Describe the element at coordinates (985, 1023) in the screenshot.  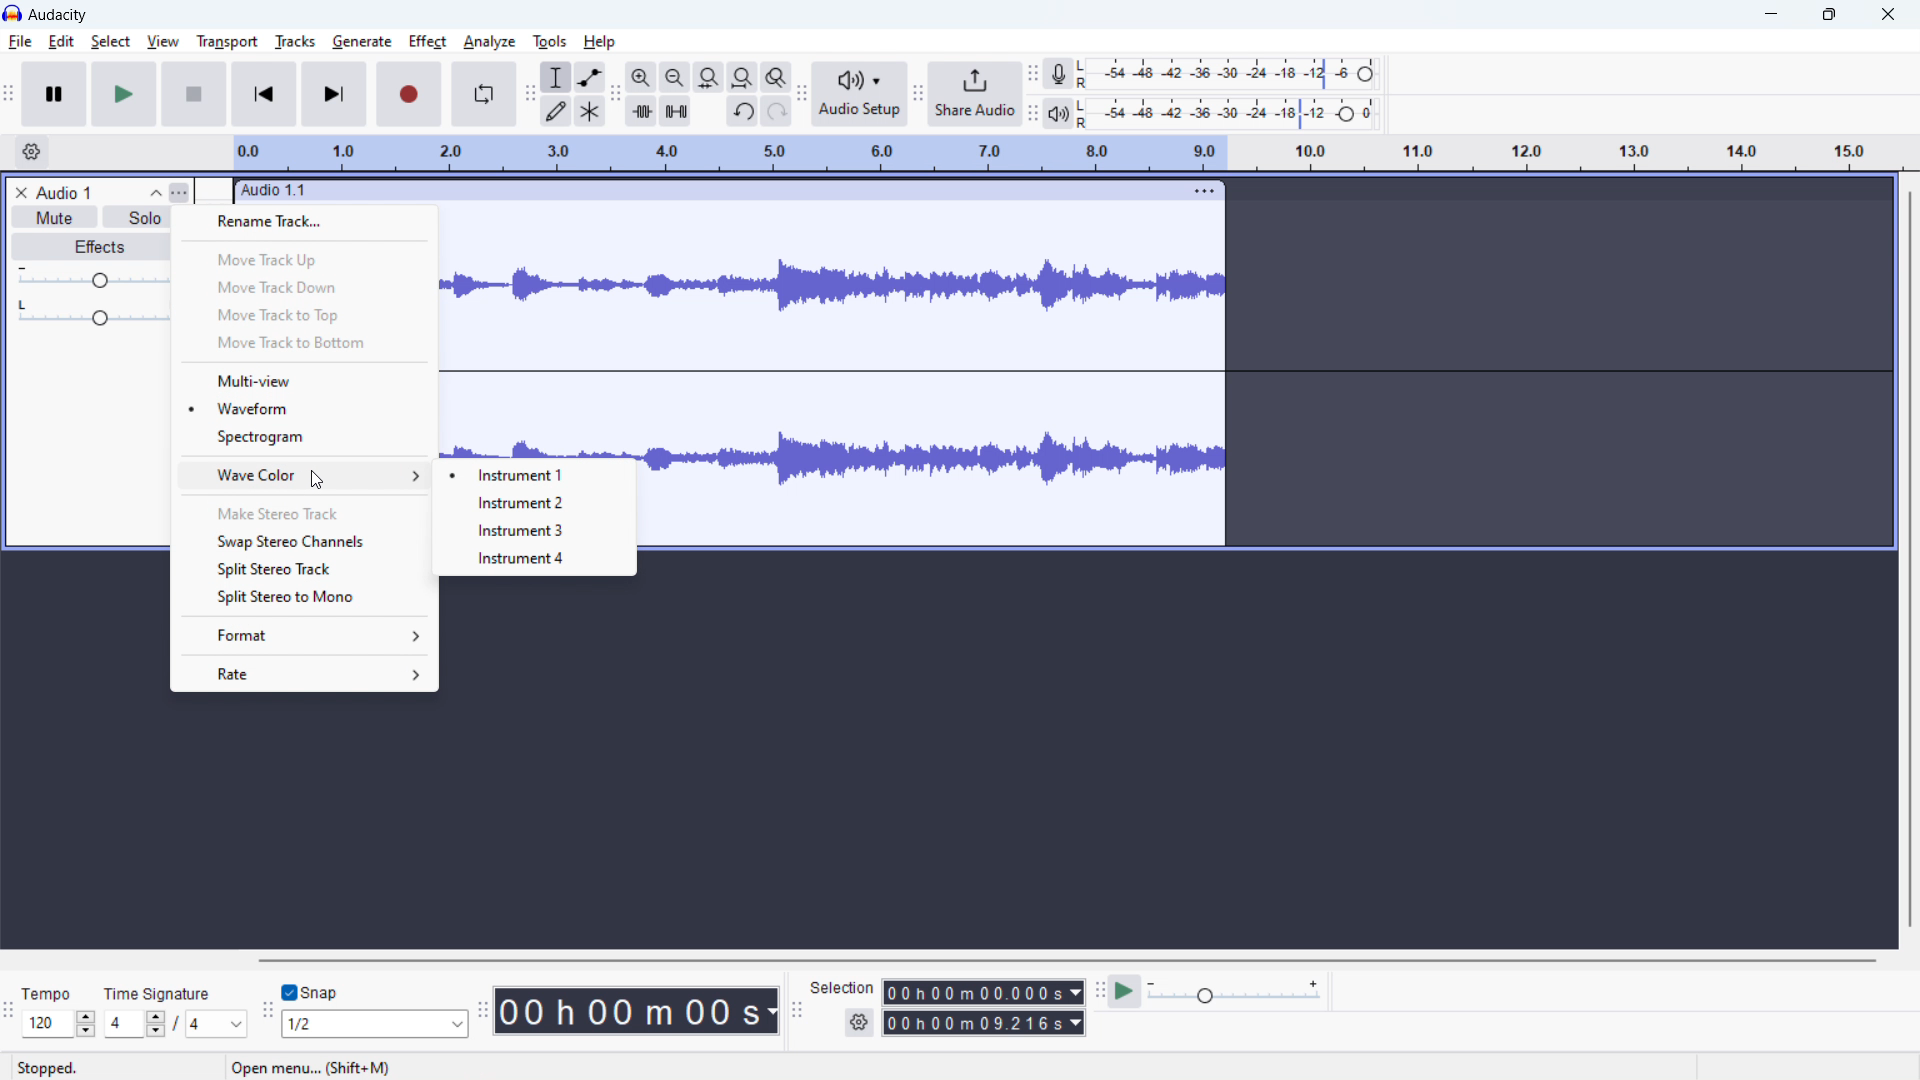
I see `end time` at that location.